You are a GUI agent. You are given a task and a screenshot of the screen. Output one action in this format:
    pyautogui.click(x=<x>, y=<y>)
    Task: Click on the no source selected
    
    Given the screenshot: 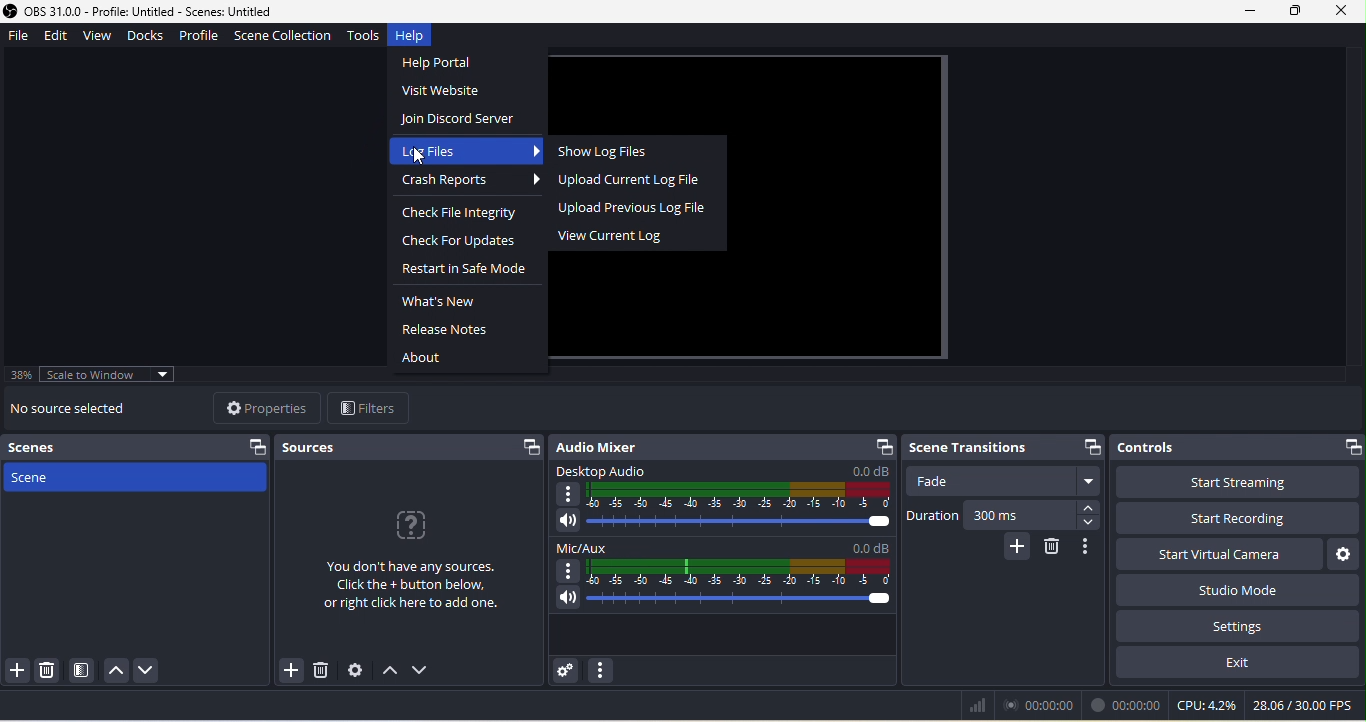 What is the action you would take?
    pyautogui.click(x=83, y=410)
    